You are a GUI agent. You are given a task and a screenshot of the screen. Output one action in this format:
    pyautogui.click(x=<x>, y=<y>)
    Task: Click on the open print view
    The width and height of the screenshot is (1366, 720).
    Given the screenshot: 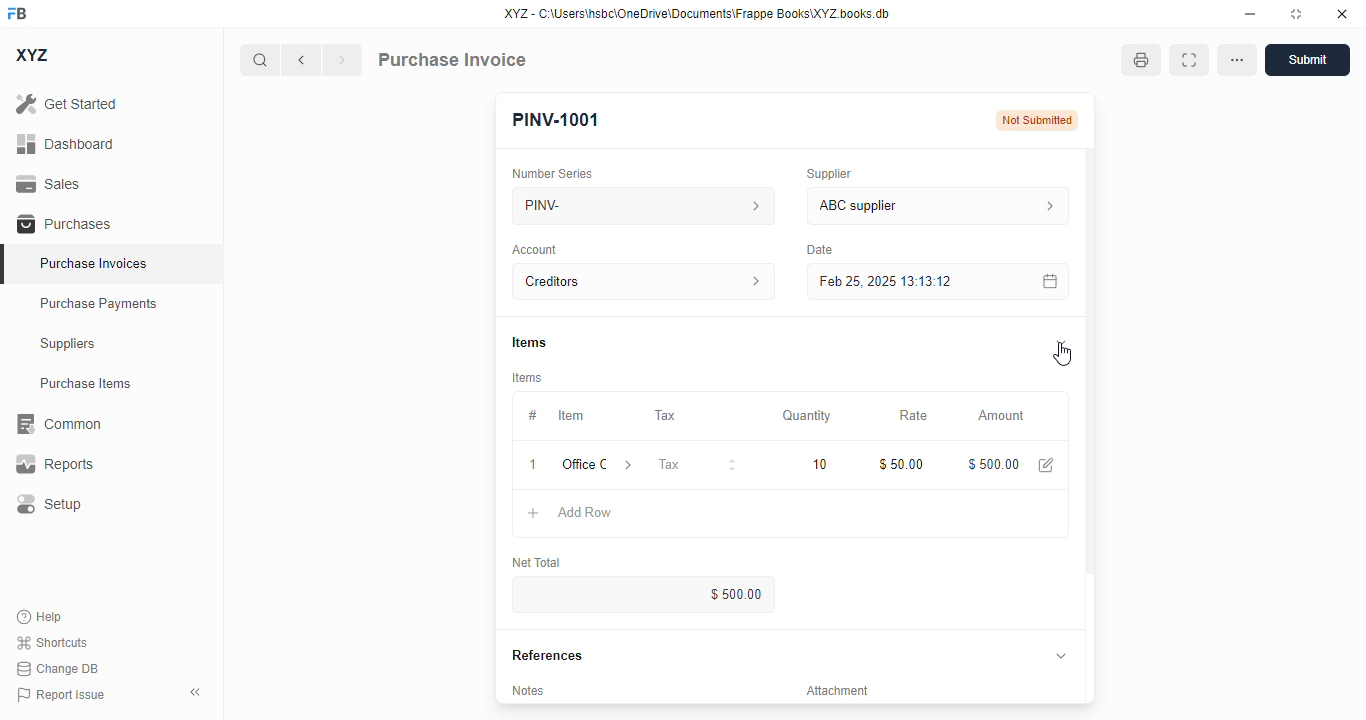 What is the action you would take?
    pyautogui.click(x=1141, y=60)
    